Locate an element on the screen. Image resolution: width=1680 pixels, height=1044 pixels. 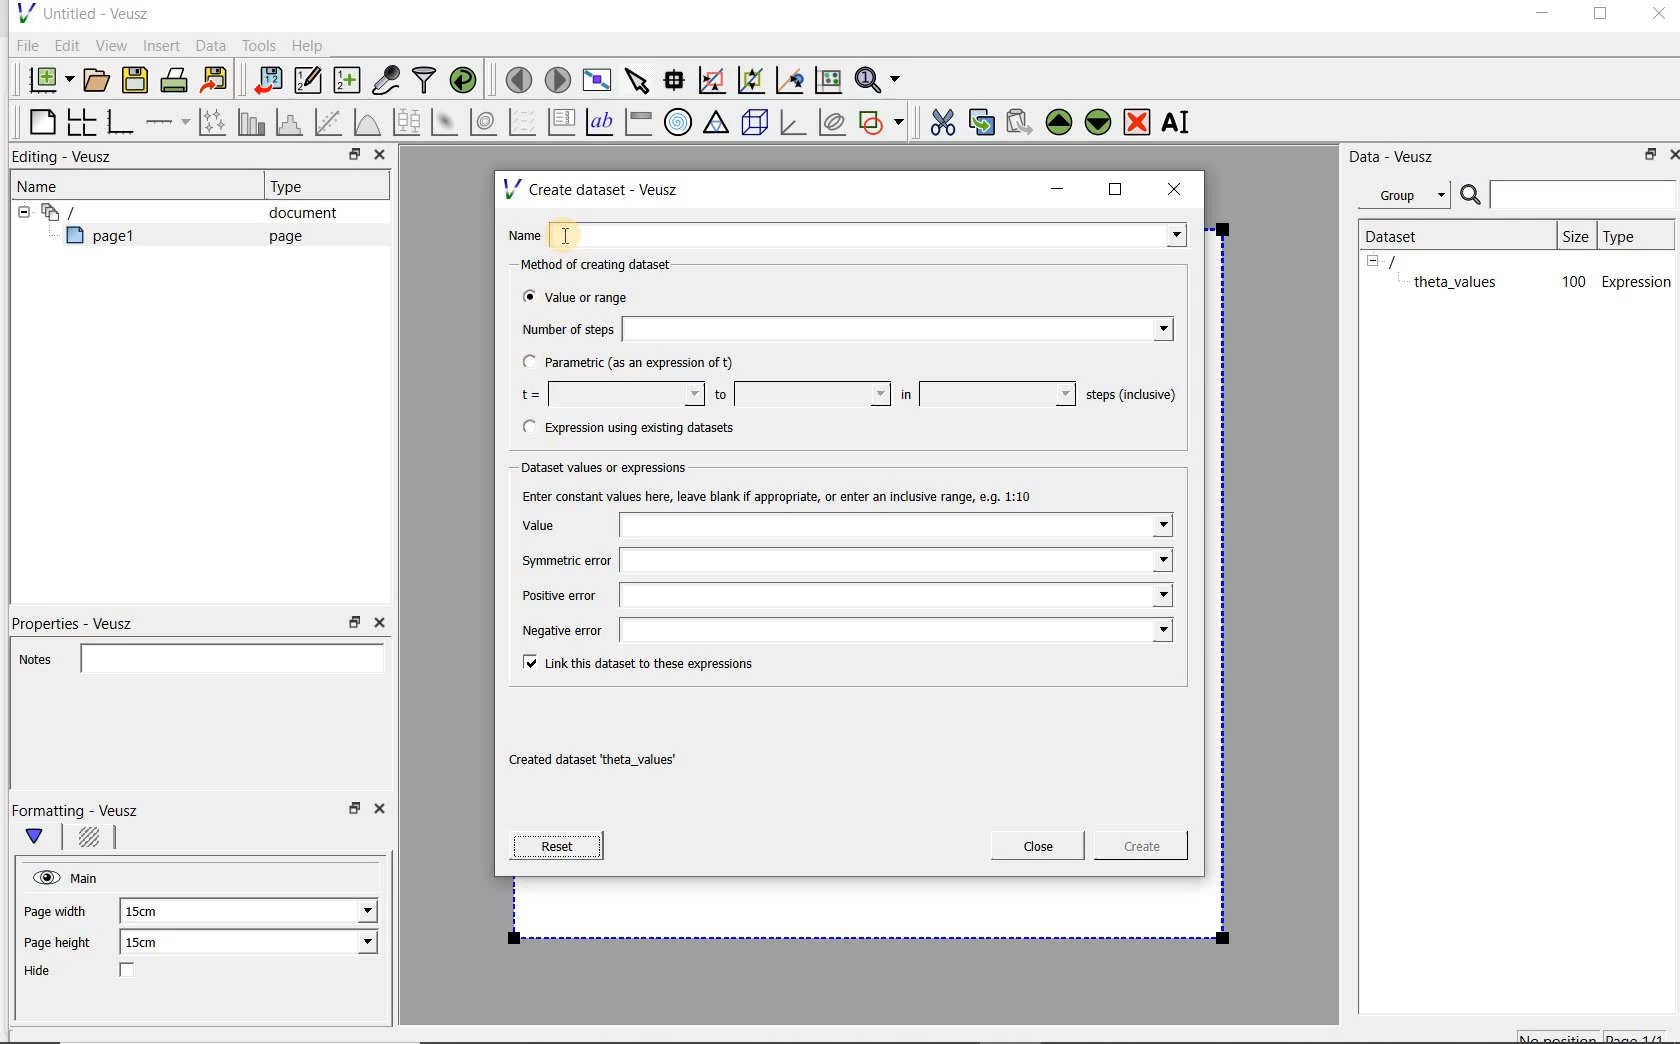
Page height dropdown is located at coordinates (354, 944).